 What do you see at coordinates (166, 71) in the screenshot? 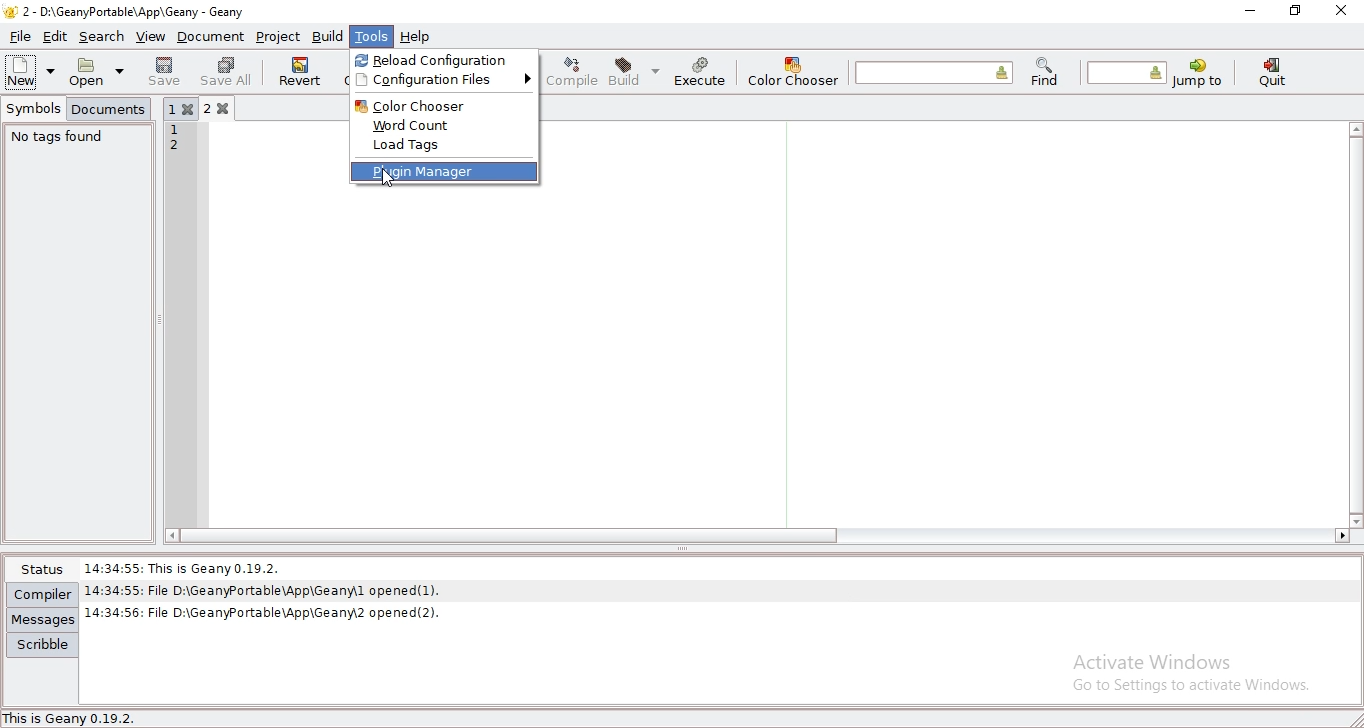
I see `save` at bounding box center [166, 71].